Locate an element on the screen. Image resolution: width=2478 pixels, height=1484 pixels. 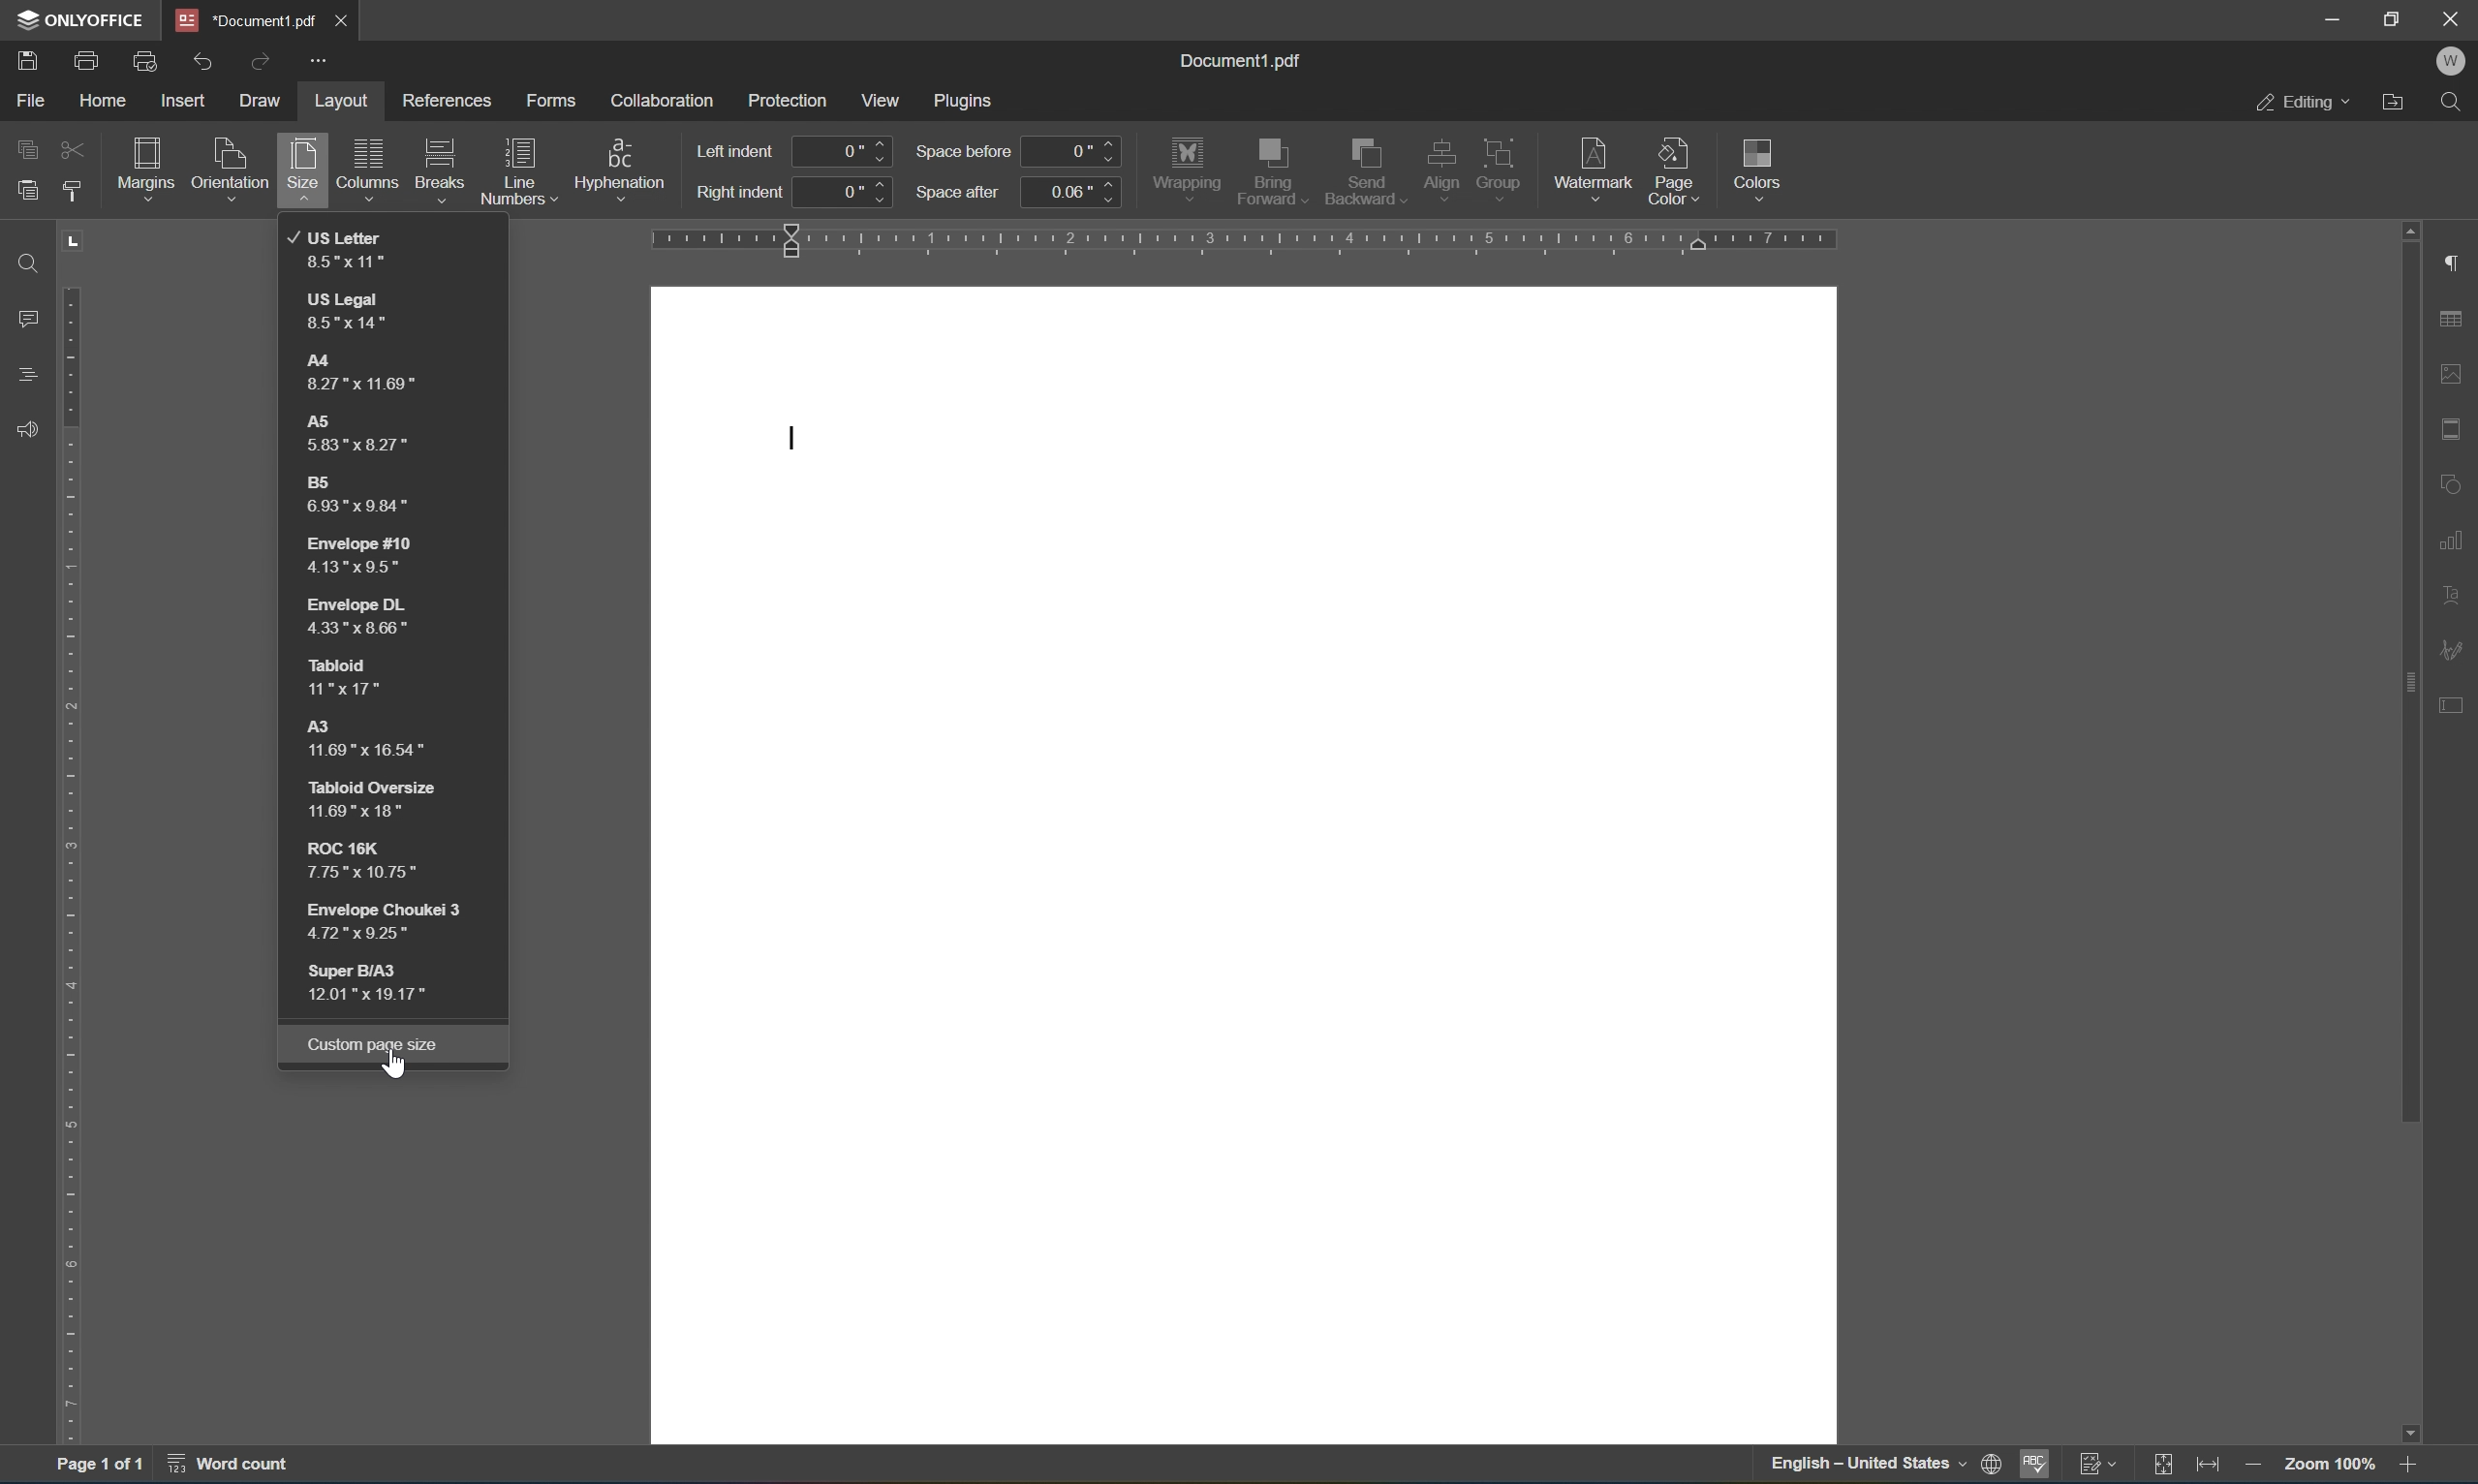
0 is located at coordinates (1075, 151).